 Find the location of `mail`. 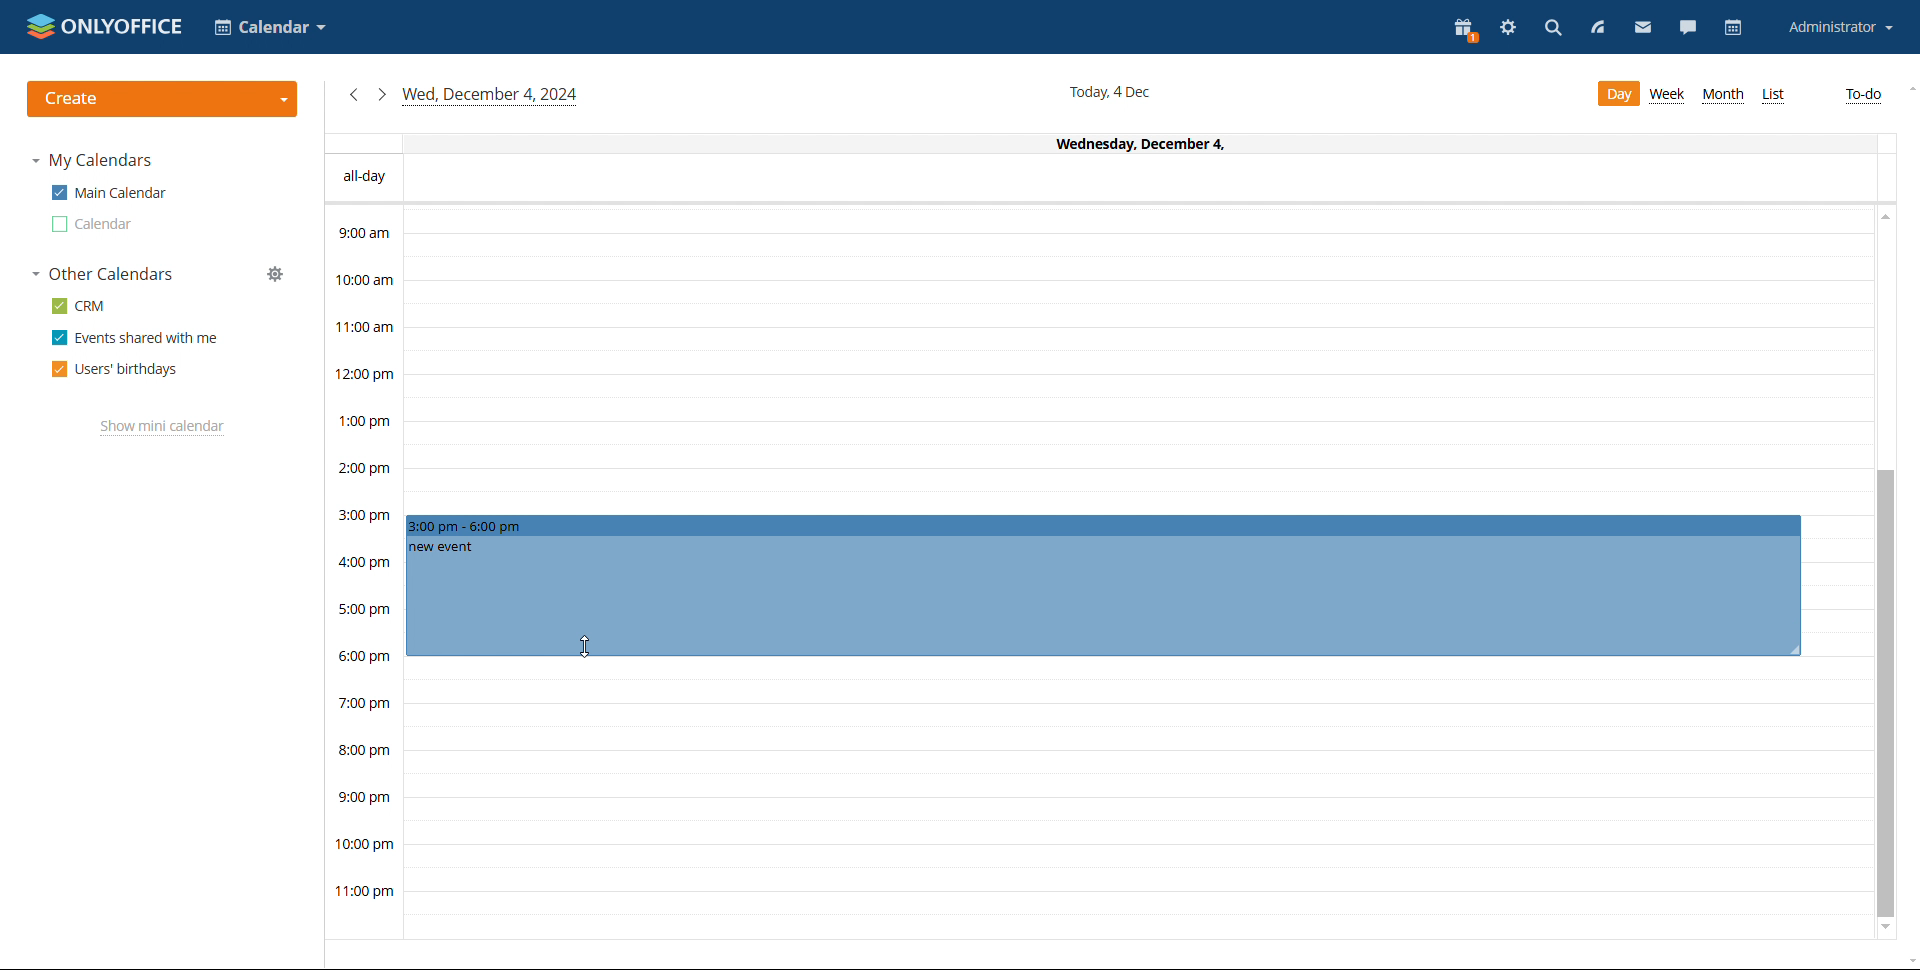

mail is located at coordinates (1640, 27).